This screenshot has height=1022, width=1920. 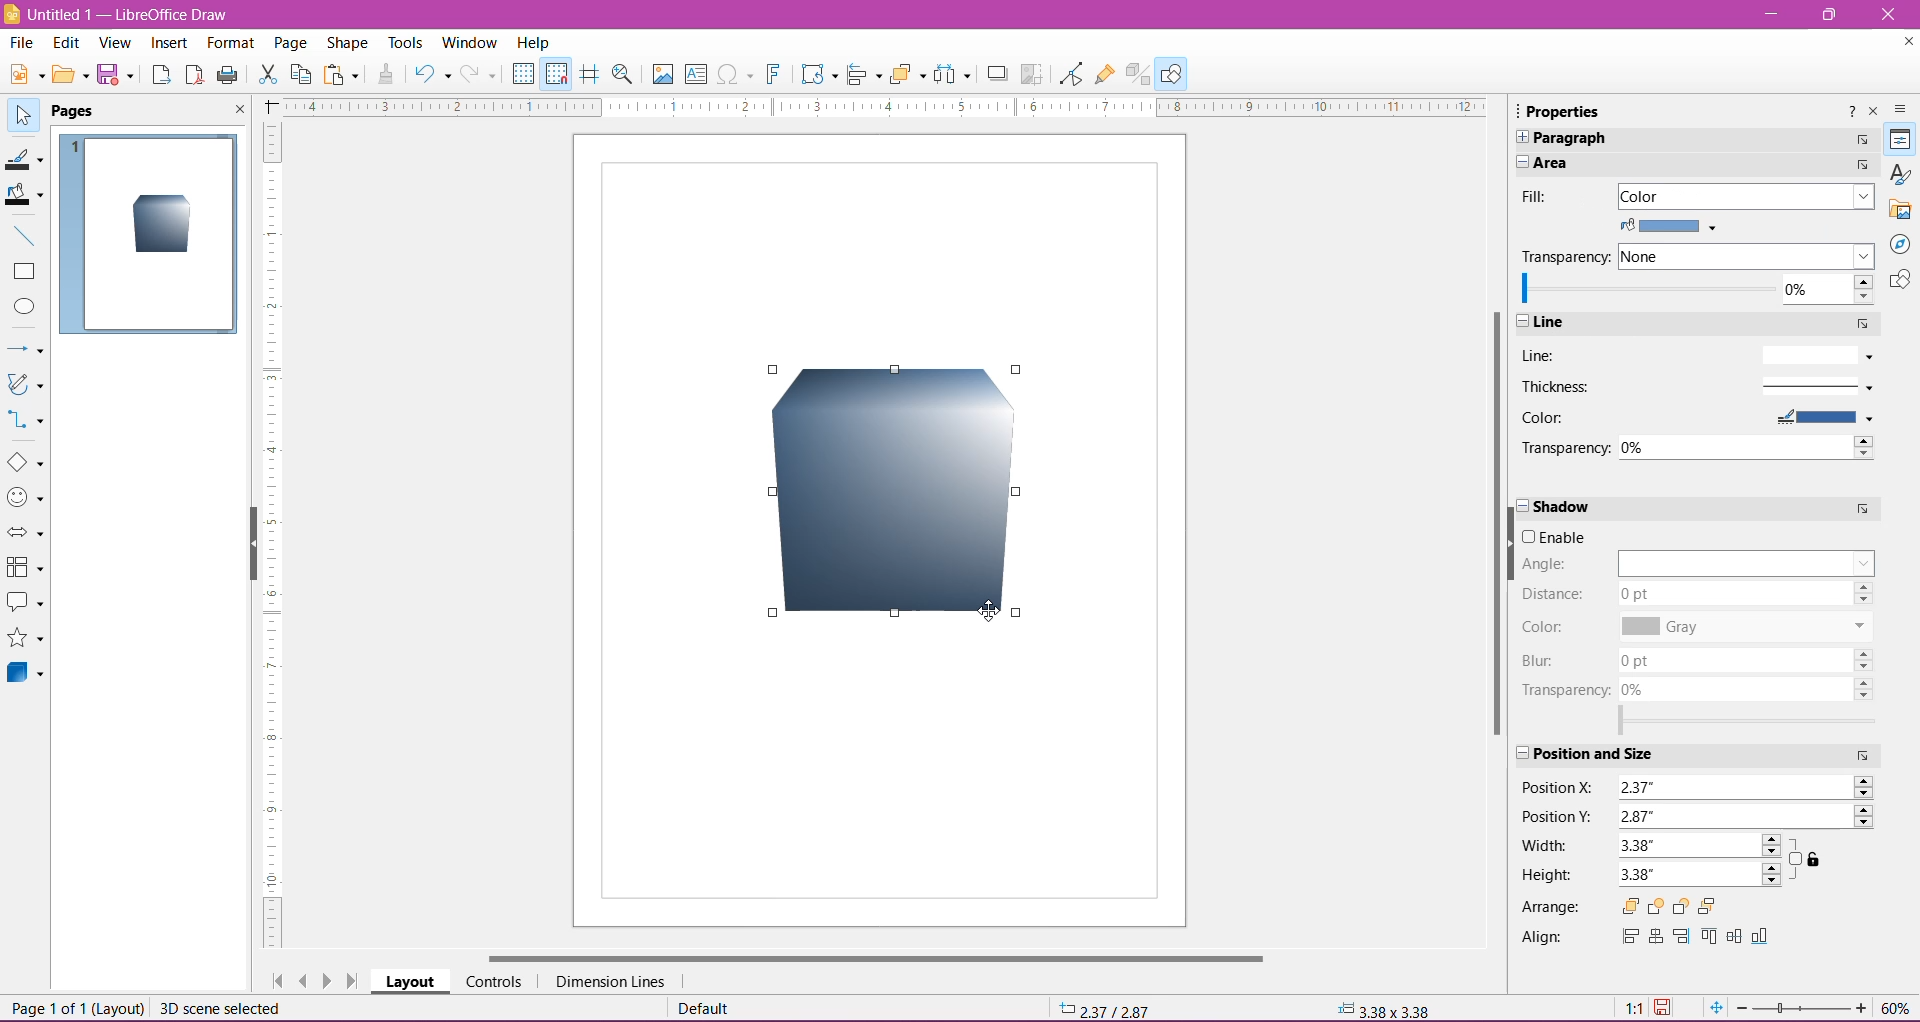 I want to click on Close Document, so click(x=1904, y=45).